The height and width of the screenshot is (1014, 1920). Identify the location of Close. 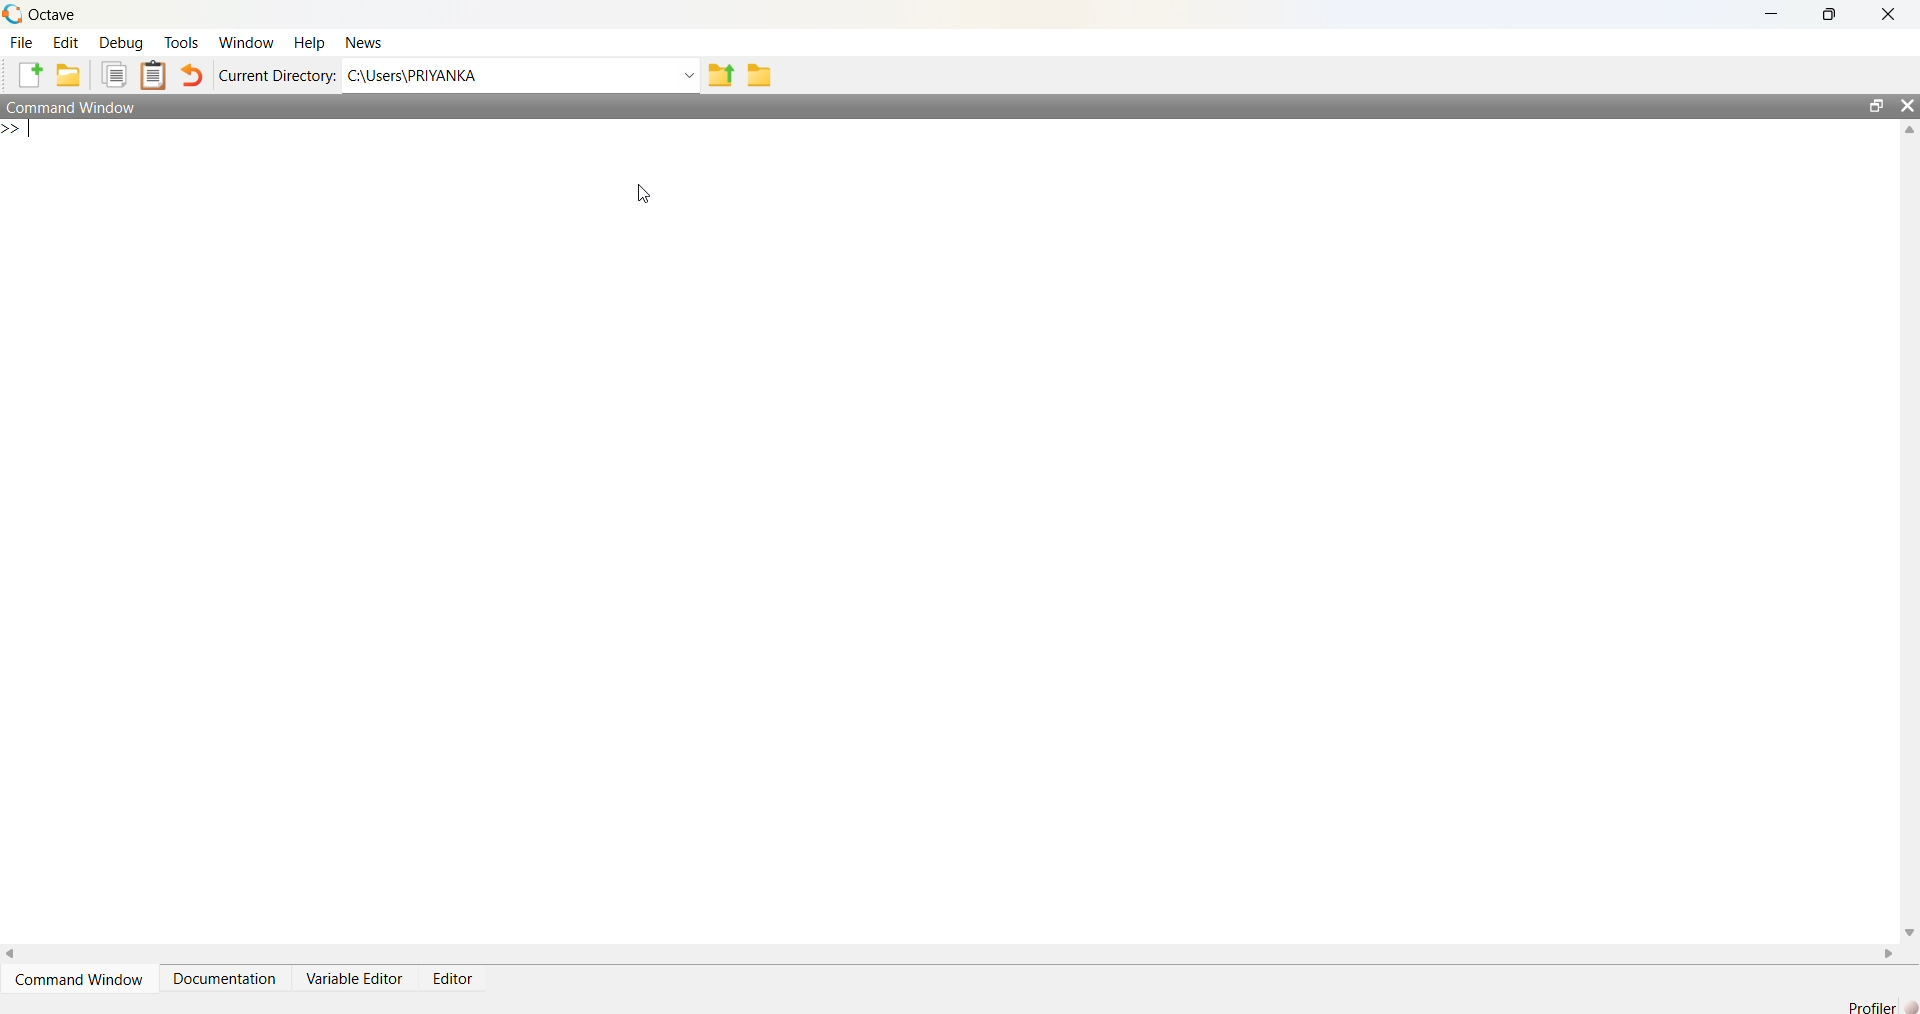
(1889, 17).